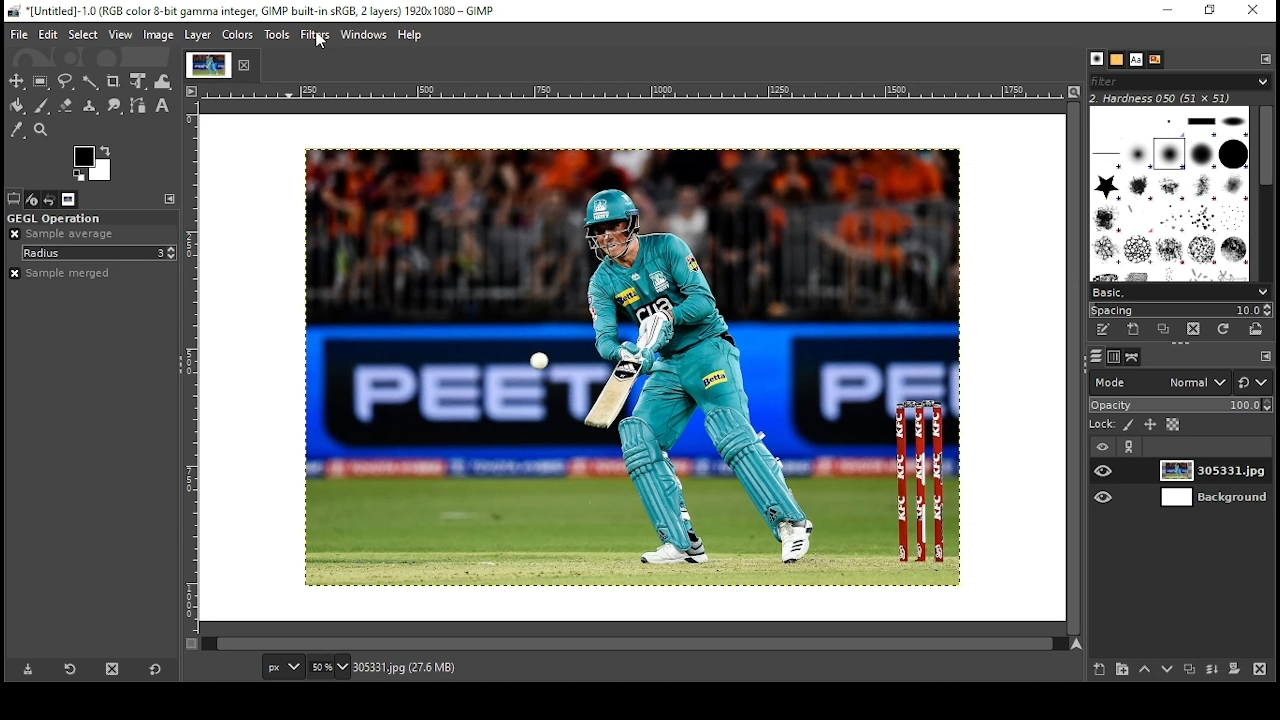 The image size is (1280, 720). I want to click on reset to default values, so click(157, 668).